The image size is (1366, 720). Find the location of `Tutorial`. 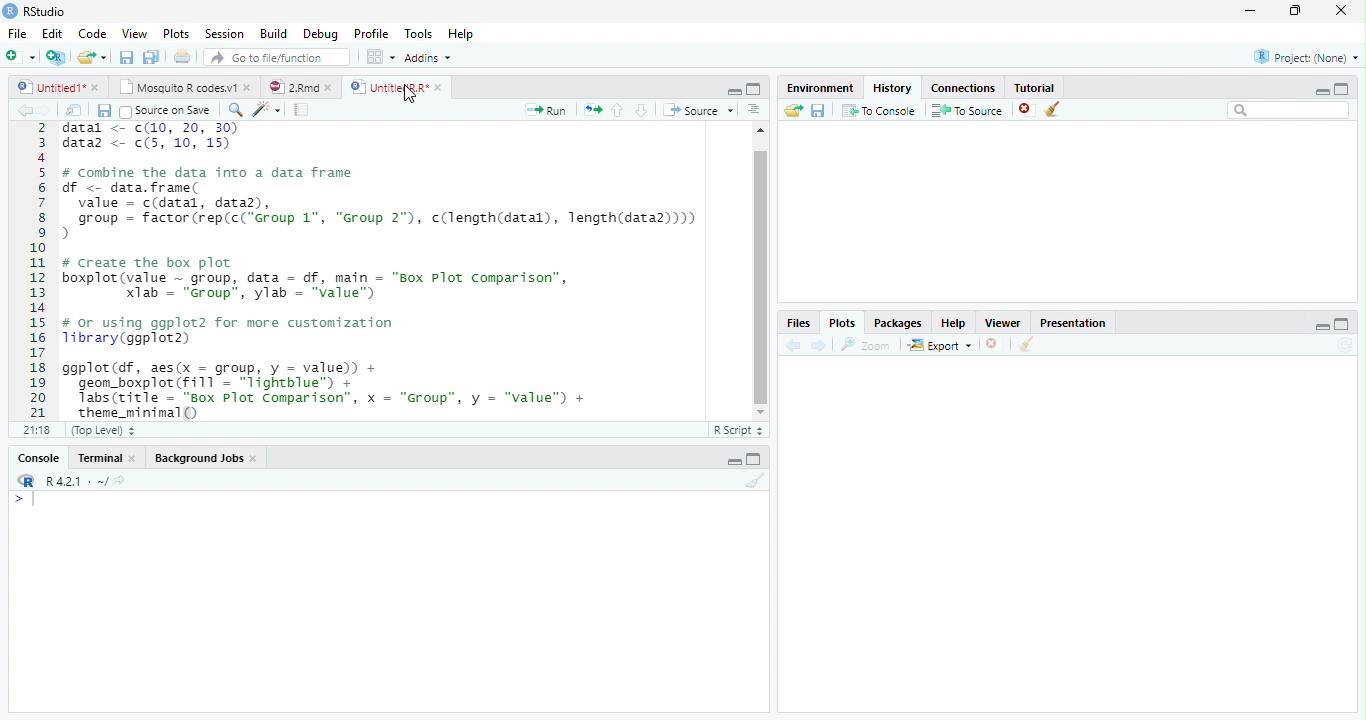

Tutorial is located at coordinates (1035, 88).